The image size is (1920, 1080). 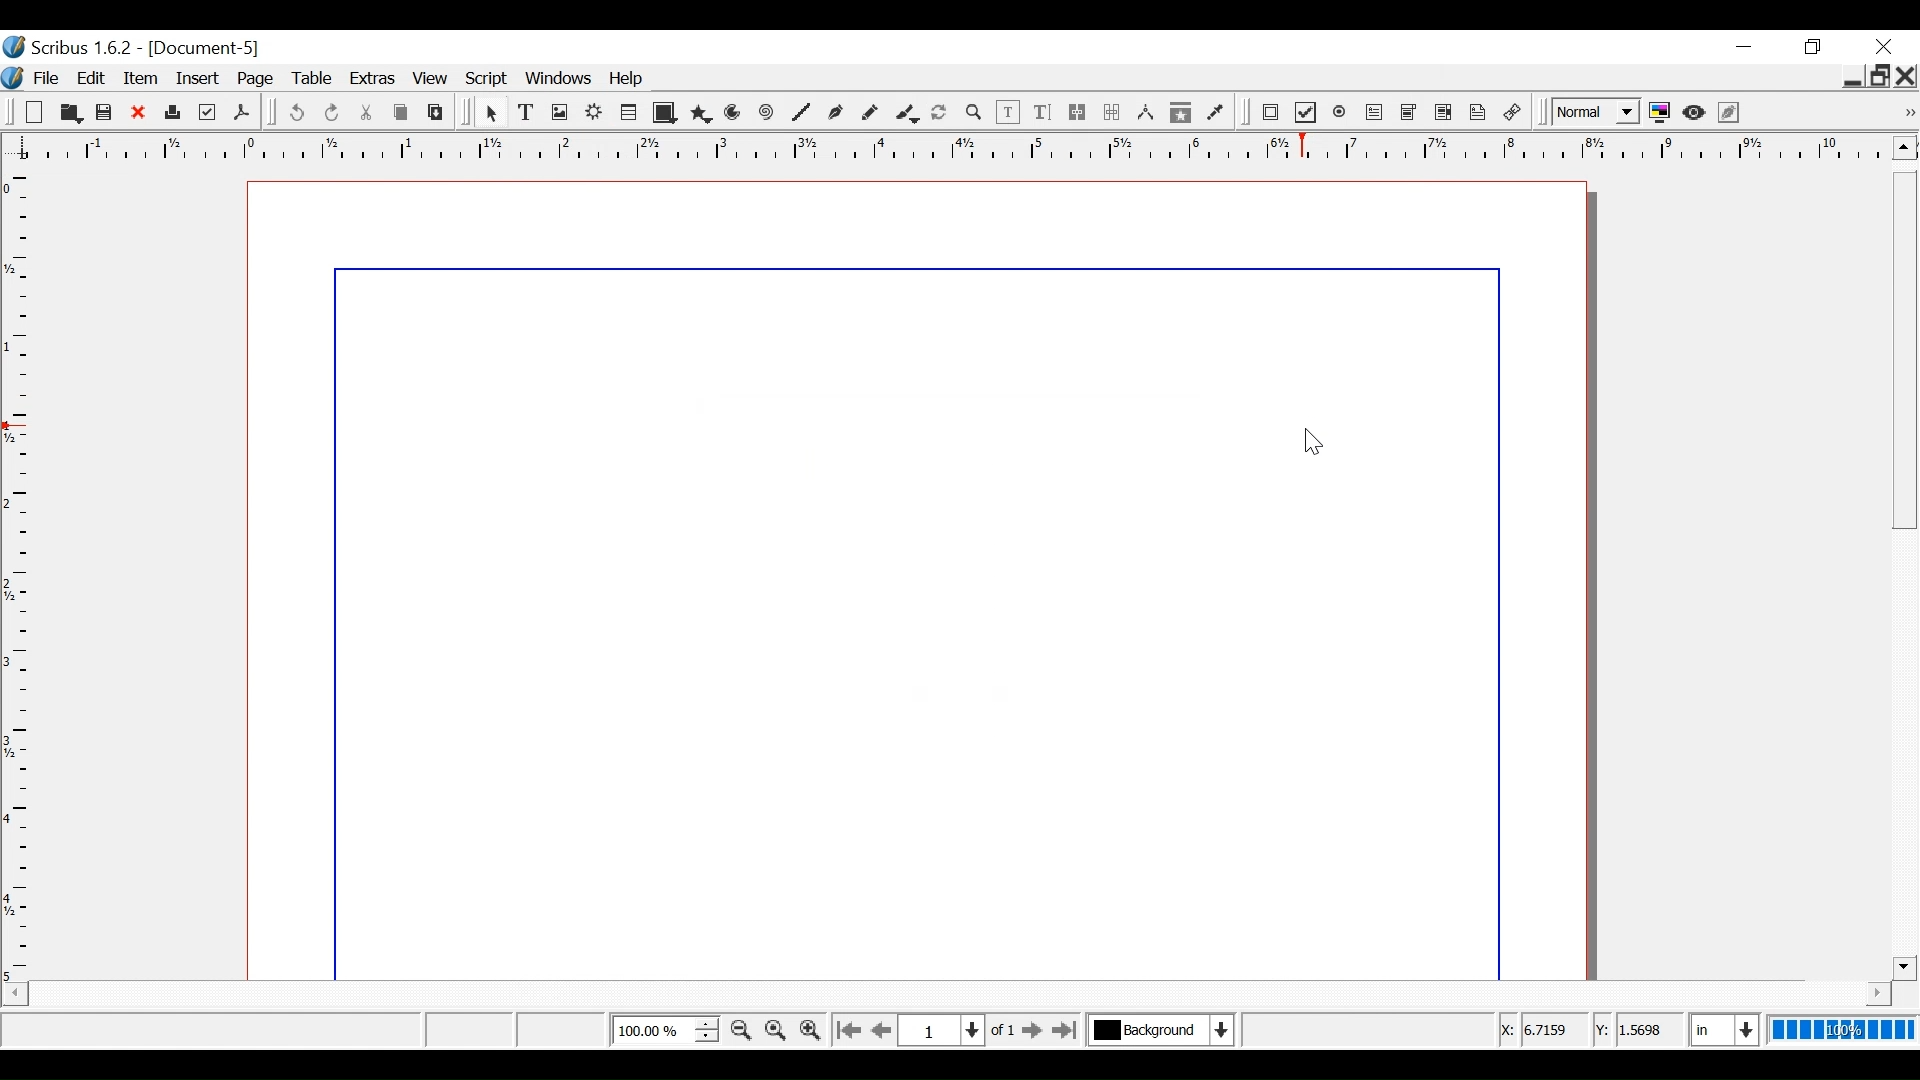 I want to click on PDF Text field, so click(x=1375, y=113).